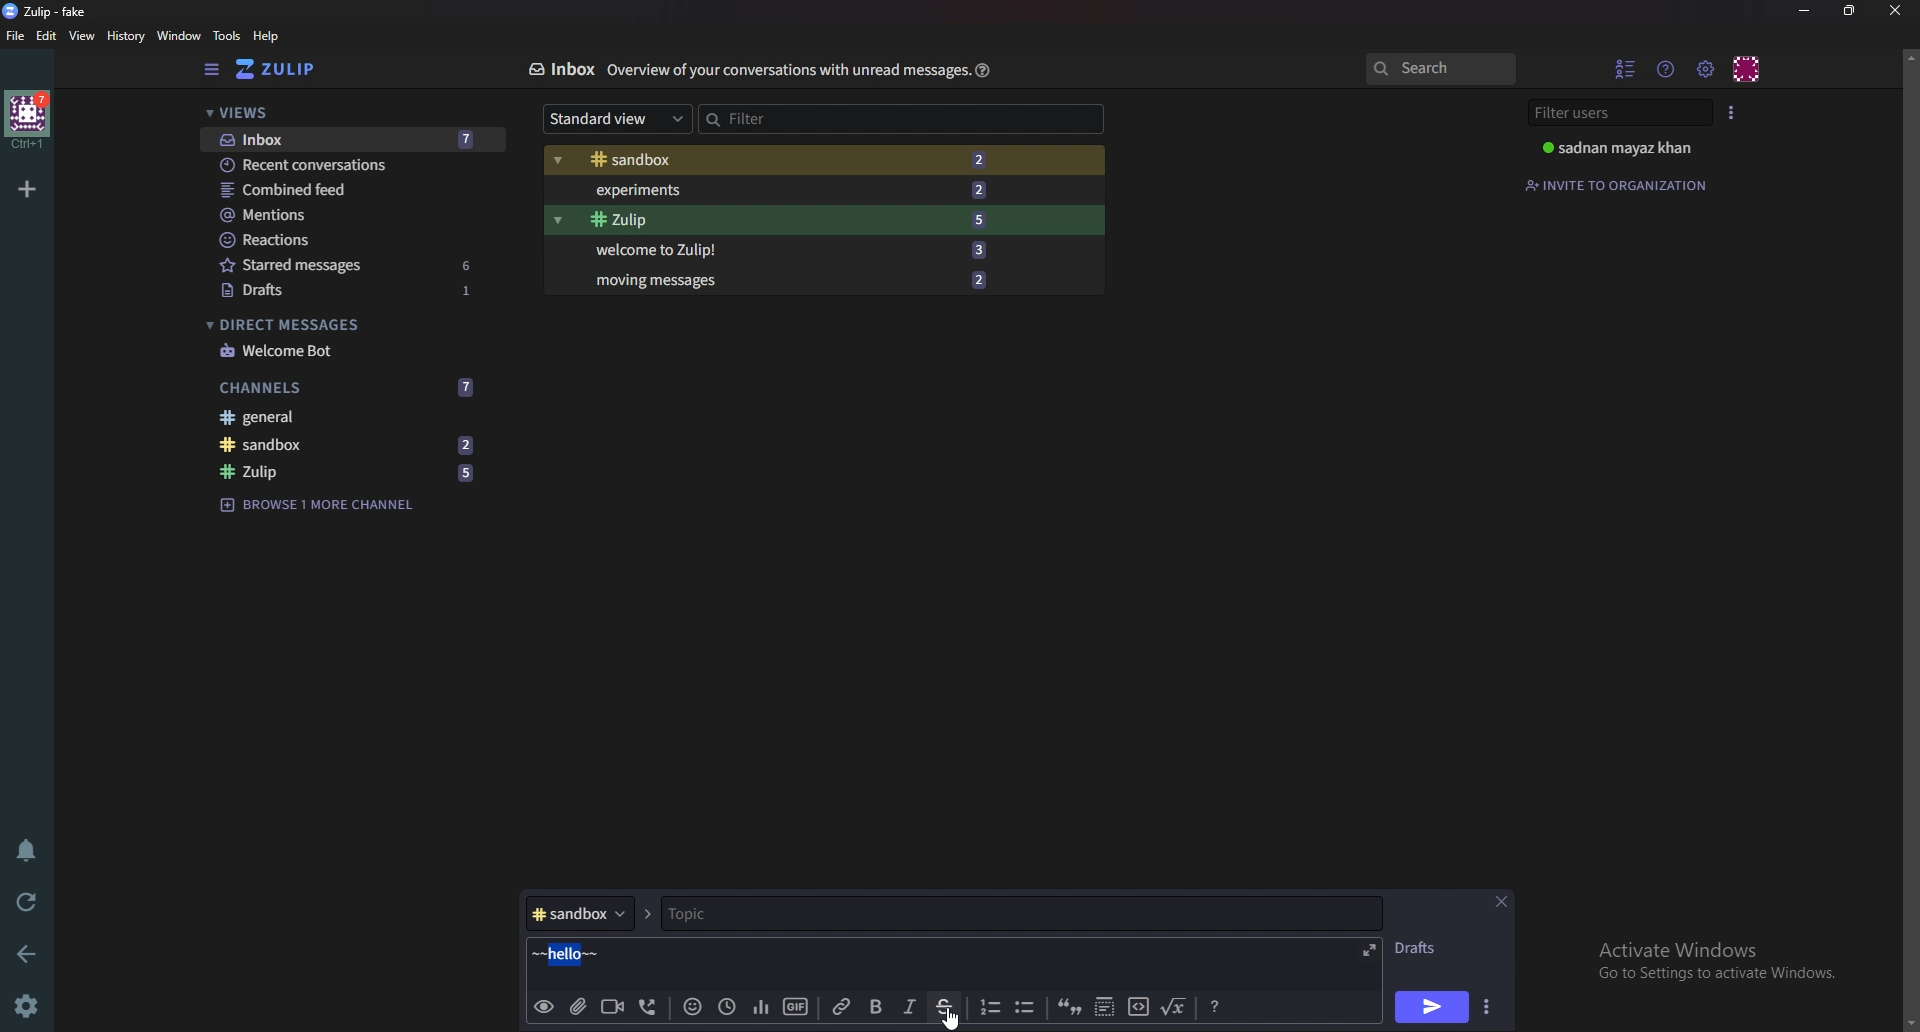  What do you see at coordinates (83, 34) in the screenshot?
I see `view` at bounding box center [83, 34].